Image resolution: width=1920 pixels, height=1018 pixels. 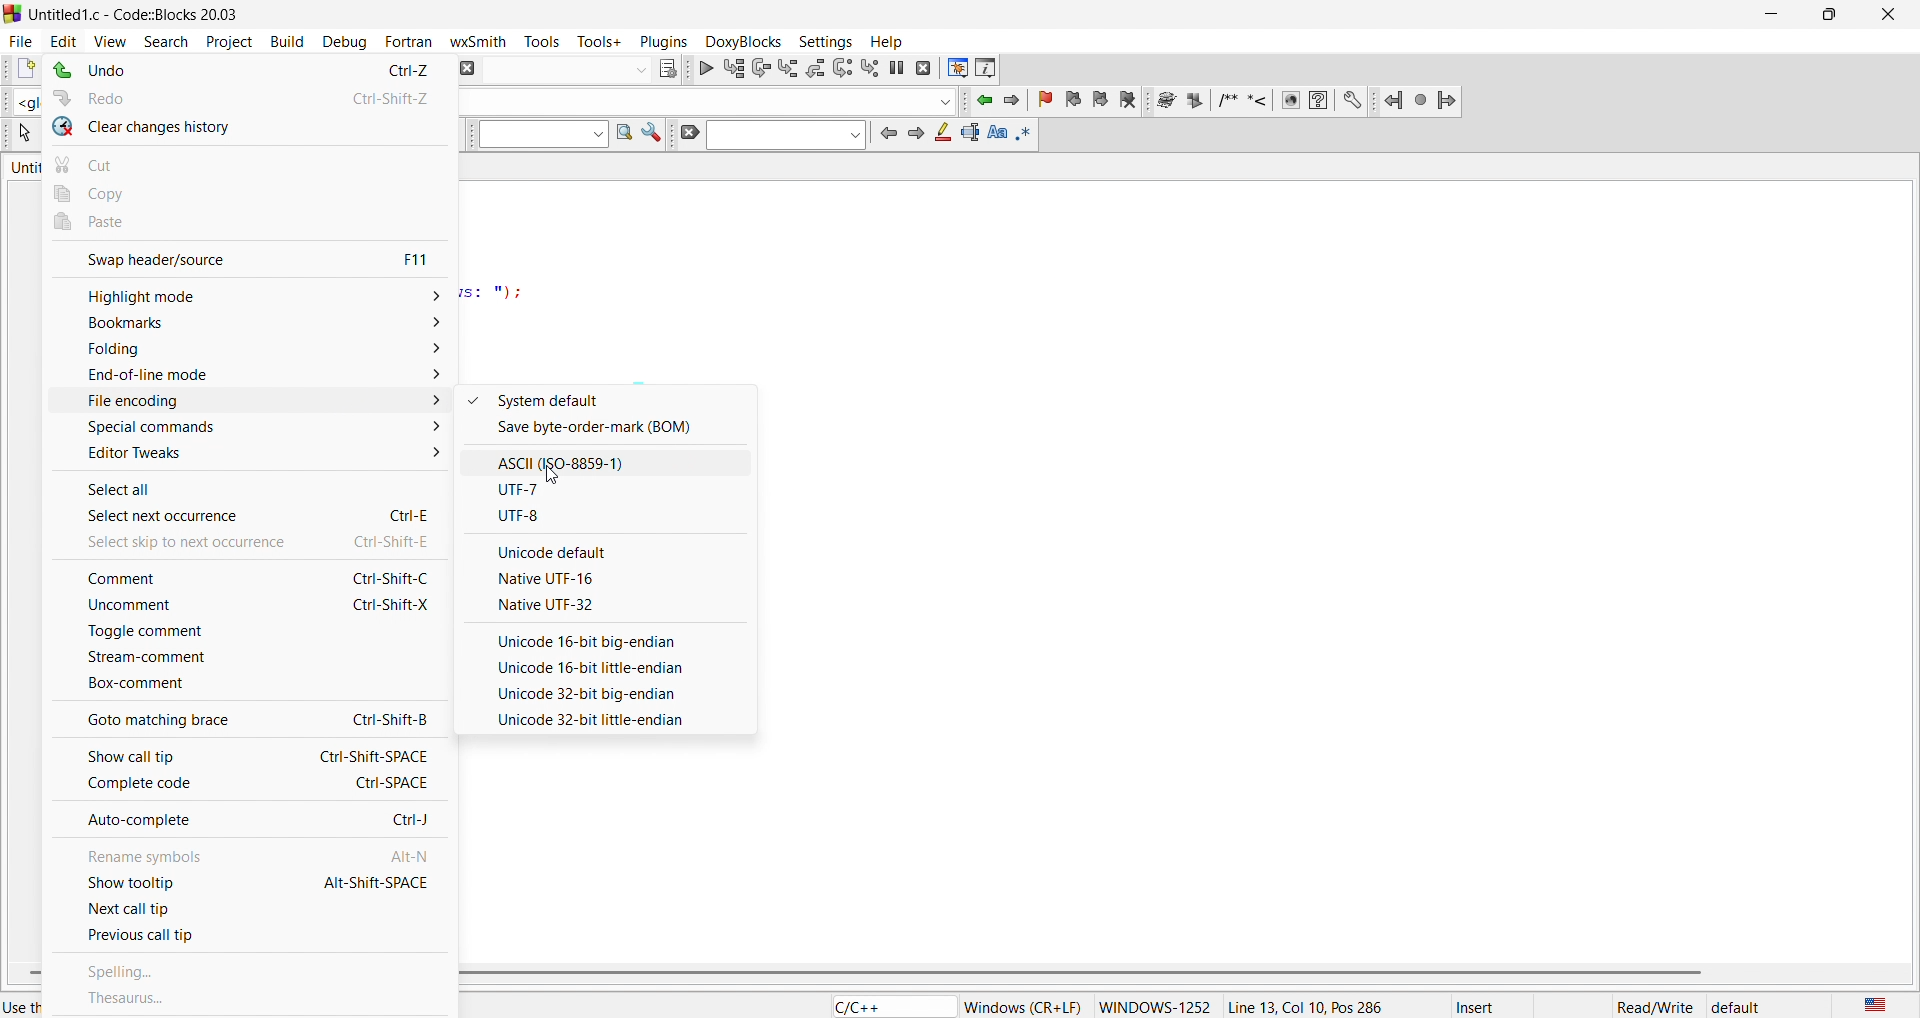 What do you see at coordinates (251, 377) in the screenshot?
I see `end of line mode` at bounding box center [251, 377].